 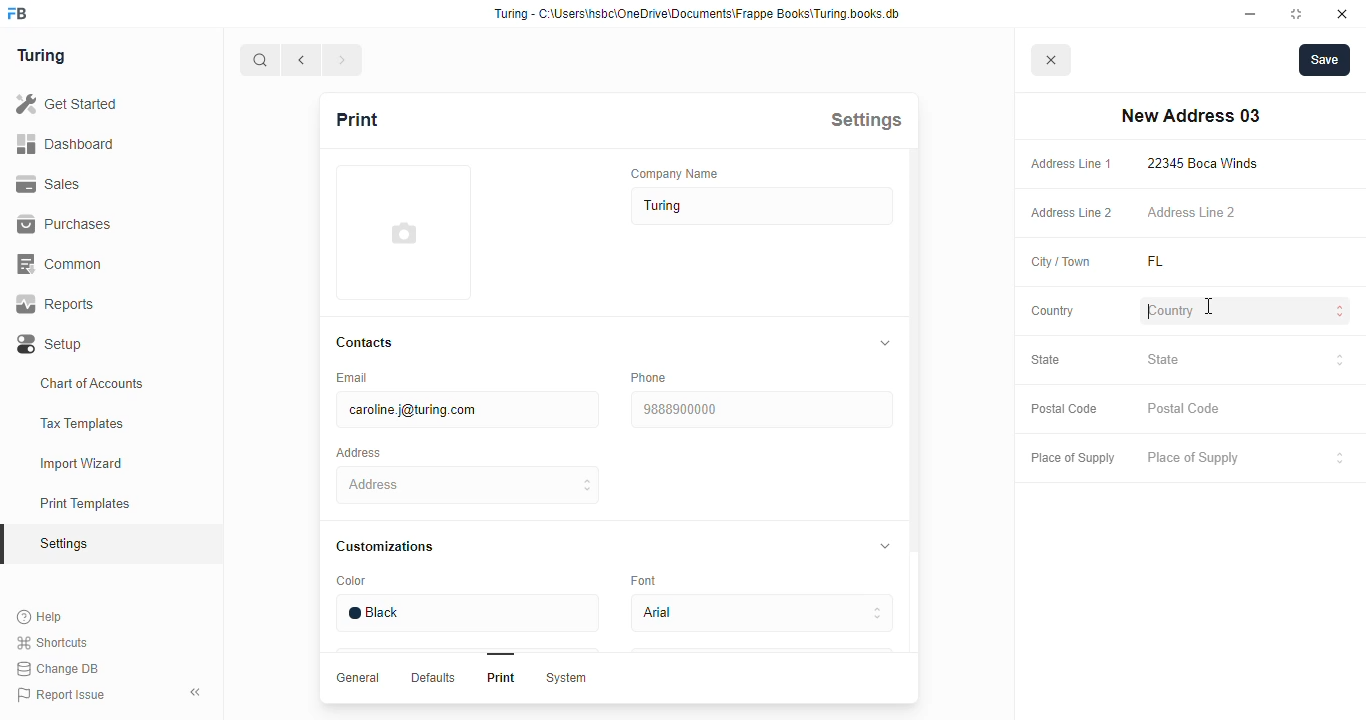 What do you see at coordinates (1046, 359) in the screenshot?
I see `state` at bounding box center [1046, 359].